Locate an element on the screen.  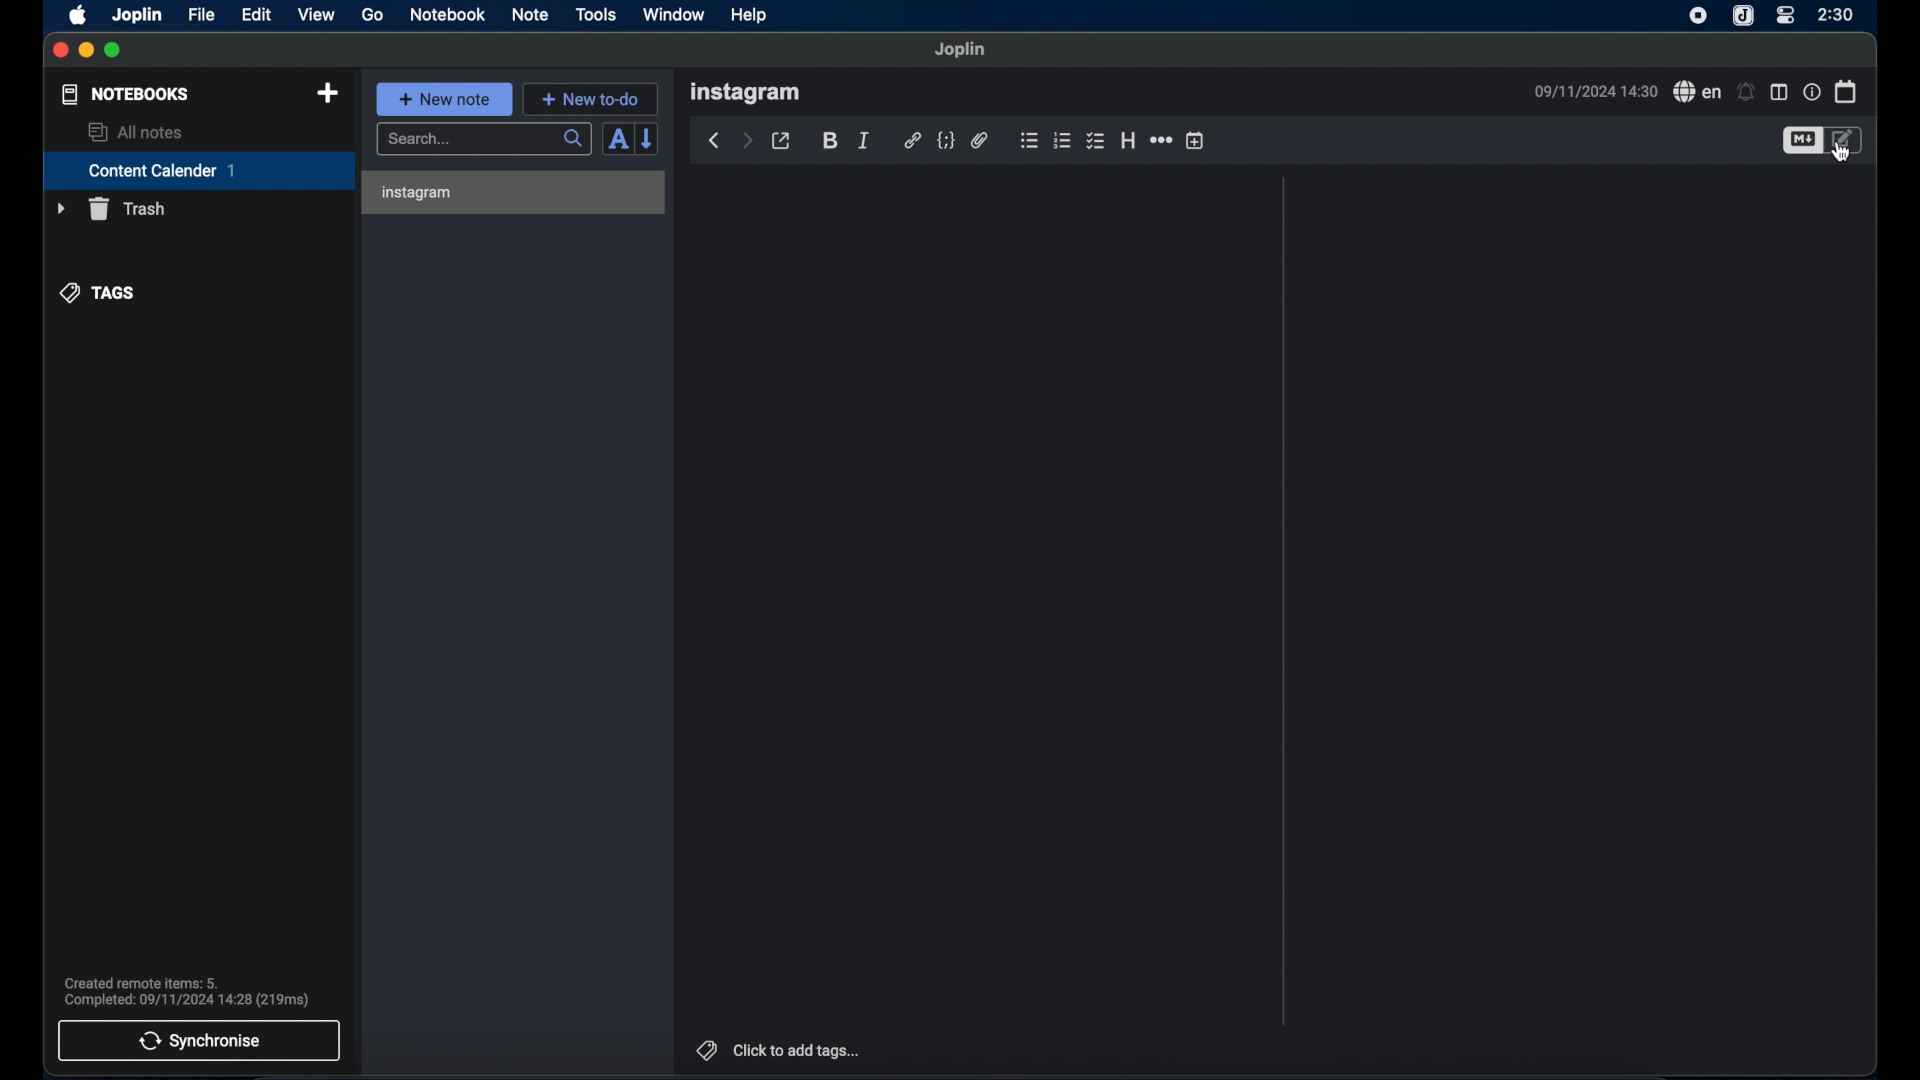
file is located at coordinates (203, 15).